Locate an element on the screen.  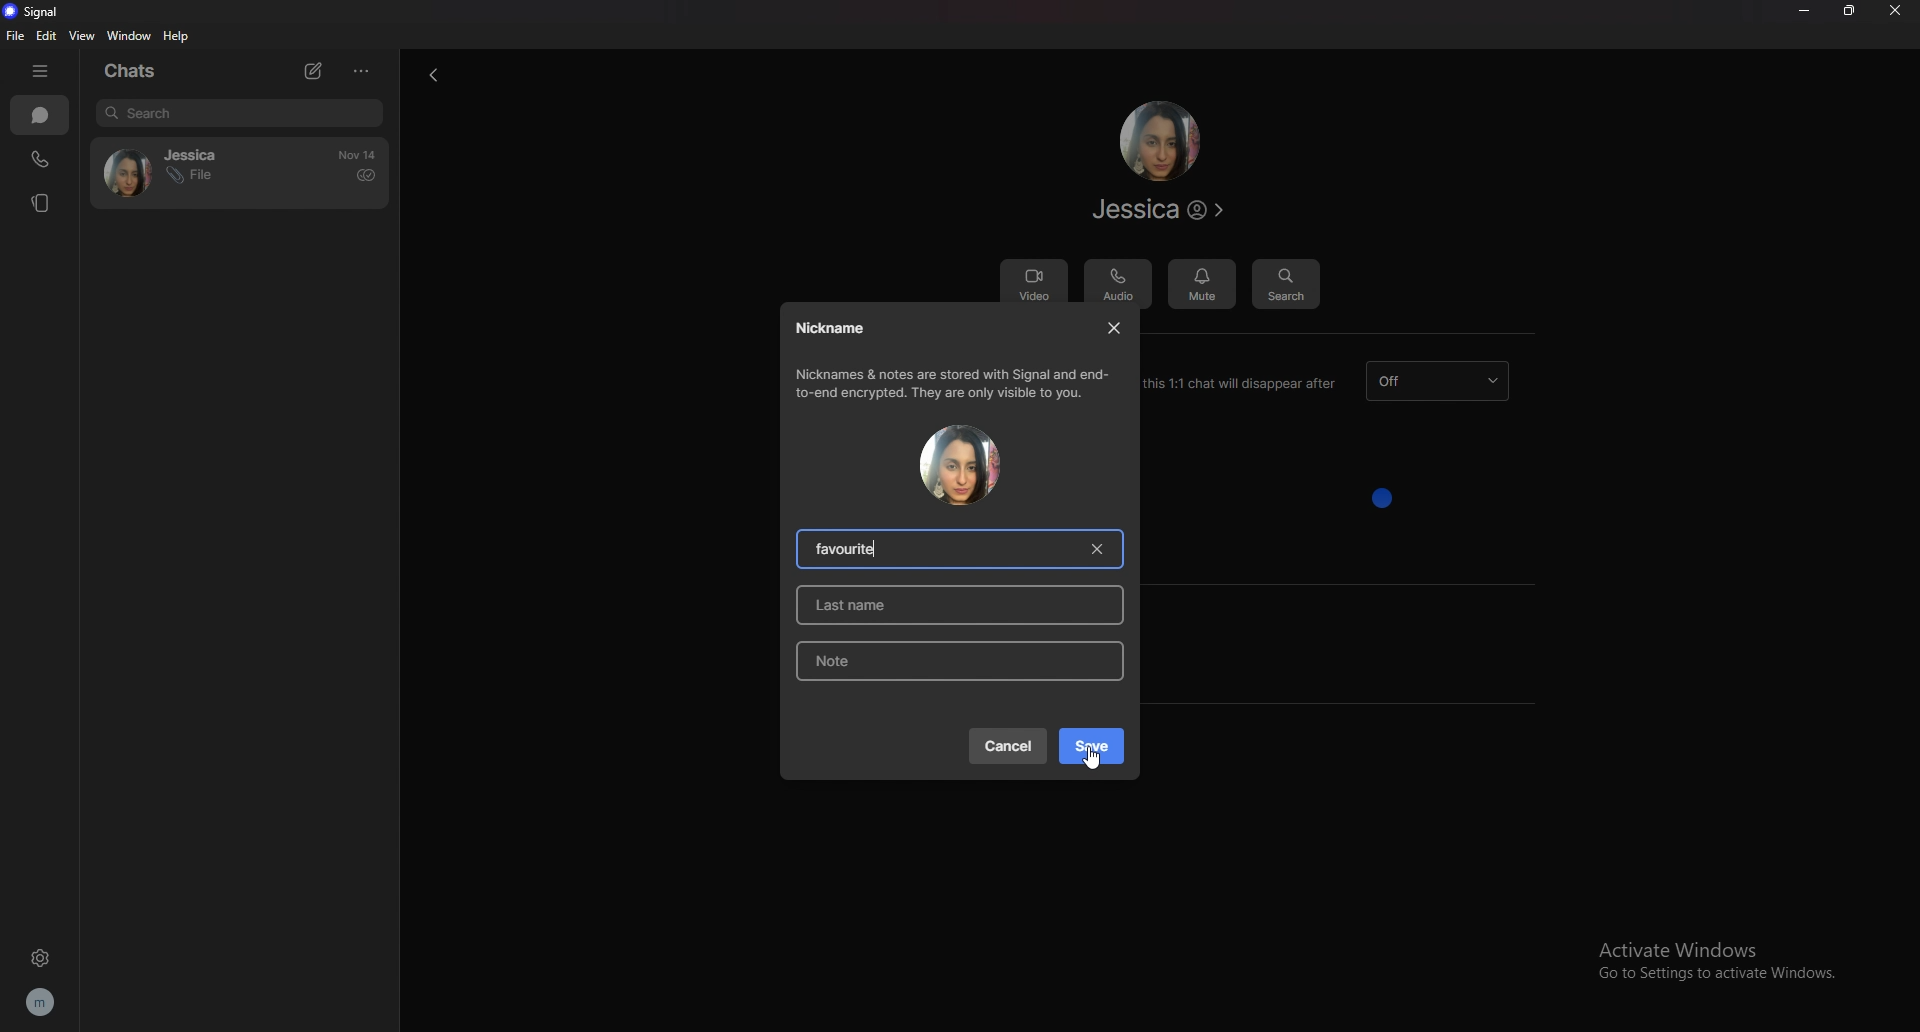
contact photo is located at coordinates (1159, 140).